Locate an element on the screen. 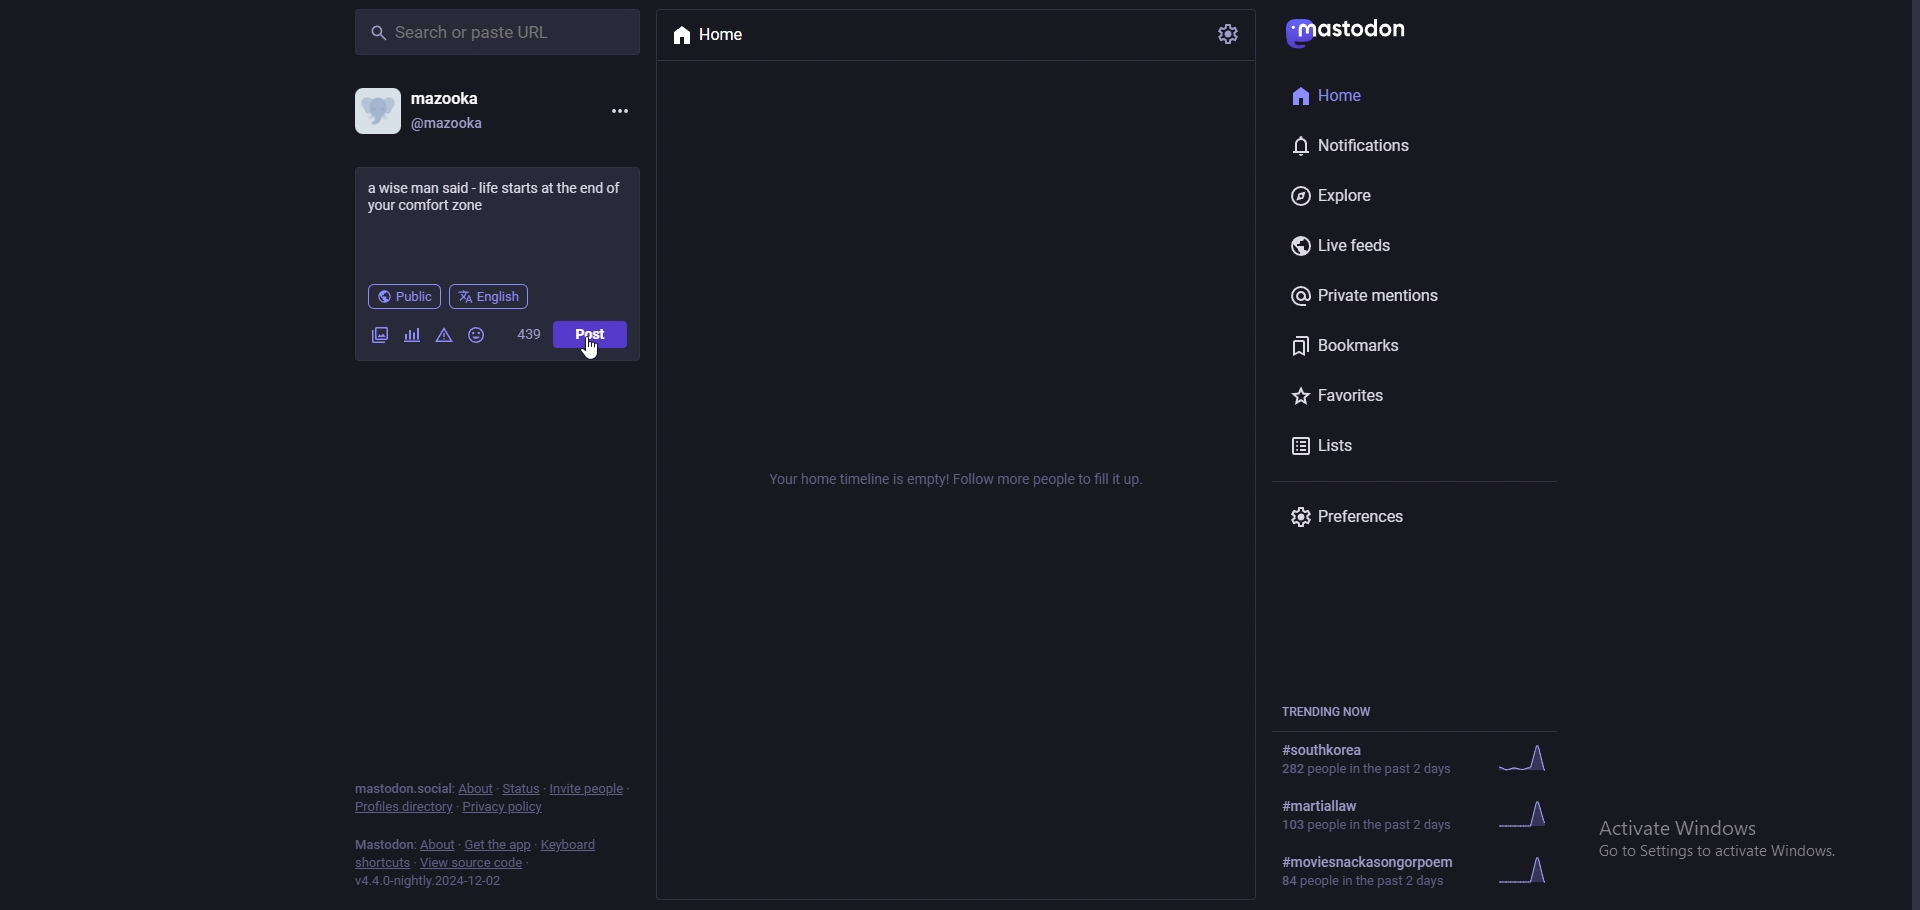 This screenshot has height=910, width=1920. lists is located at coordinates (1395, 443).